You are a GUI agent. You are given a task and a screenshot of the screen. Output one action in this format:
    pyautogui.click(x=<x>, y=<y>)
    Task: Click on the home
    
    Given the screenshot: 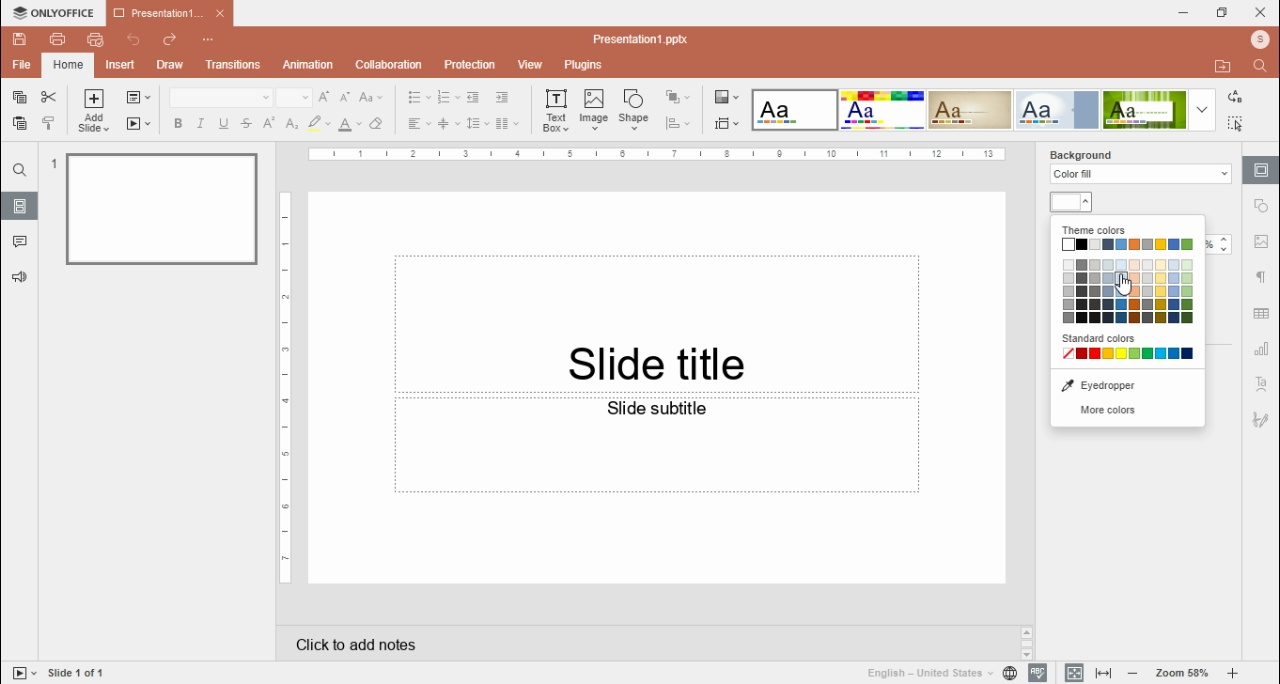 What is the action you would take?
    pyautogui.click(x=66, y=66)
    